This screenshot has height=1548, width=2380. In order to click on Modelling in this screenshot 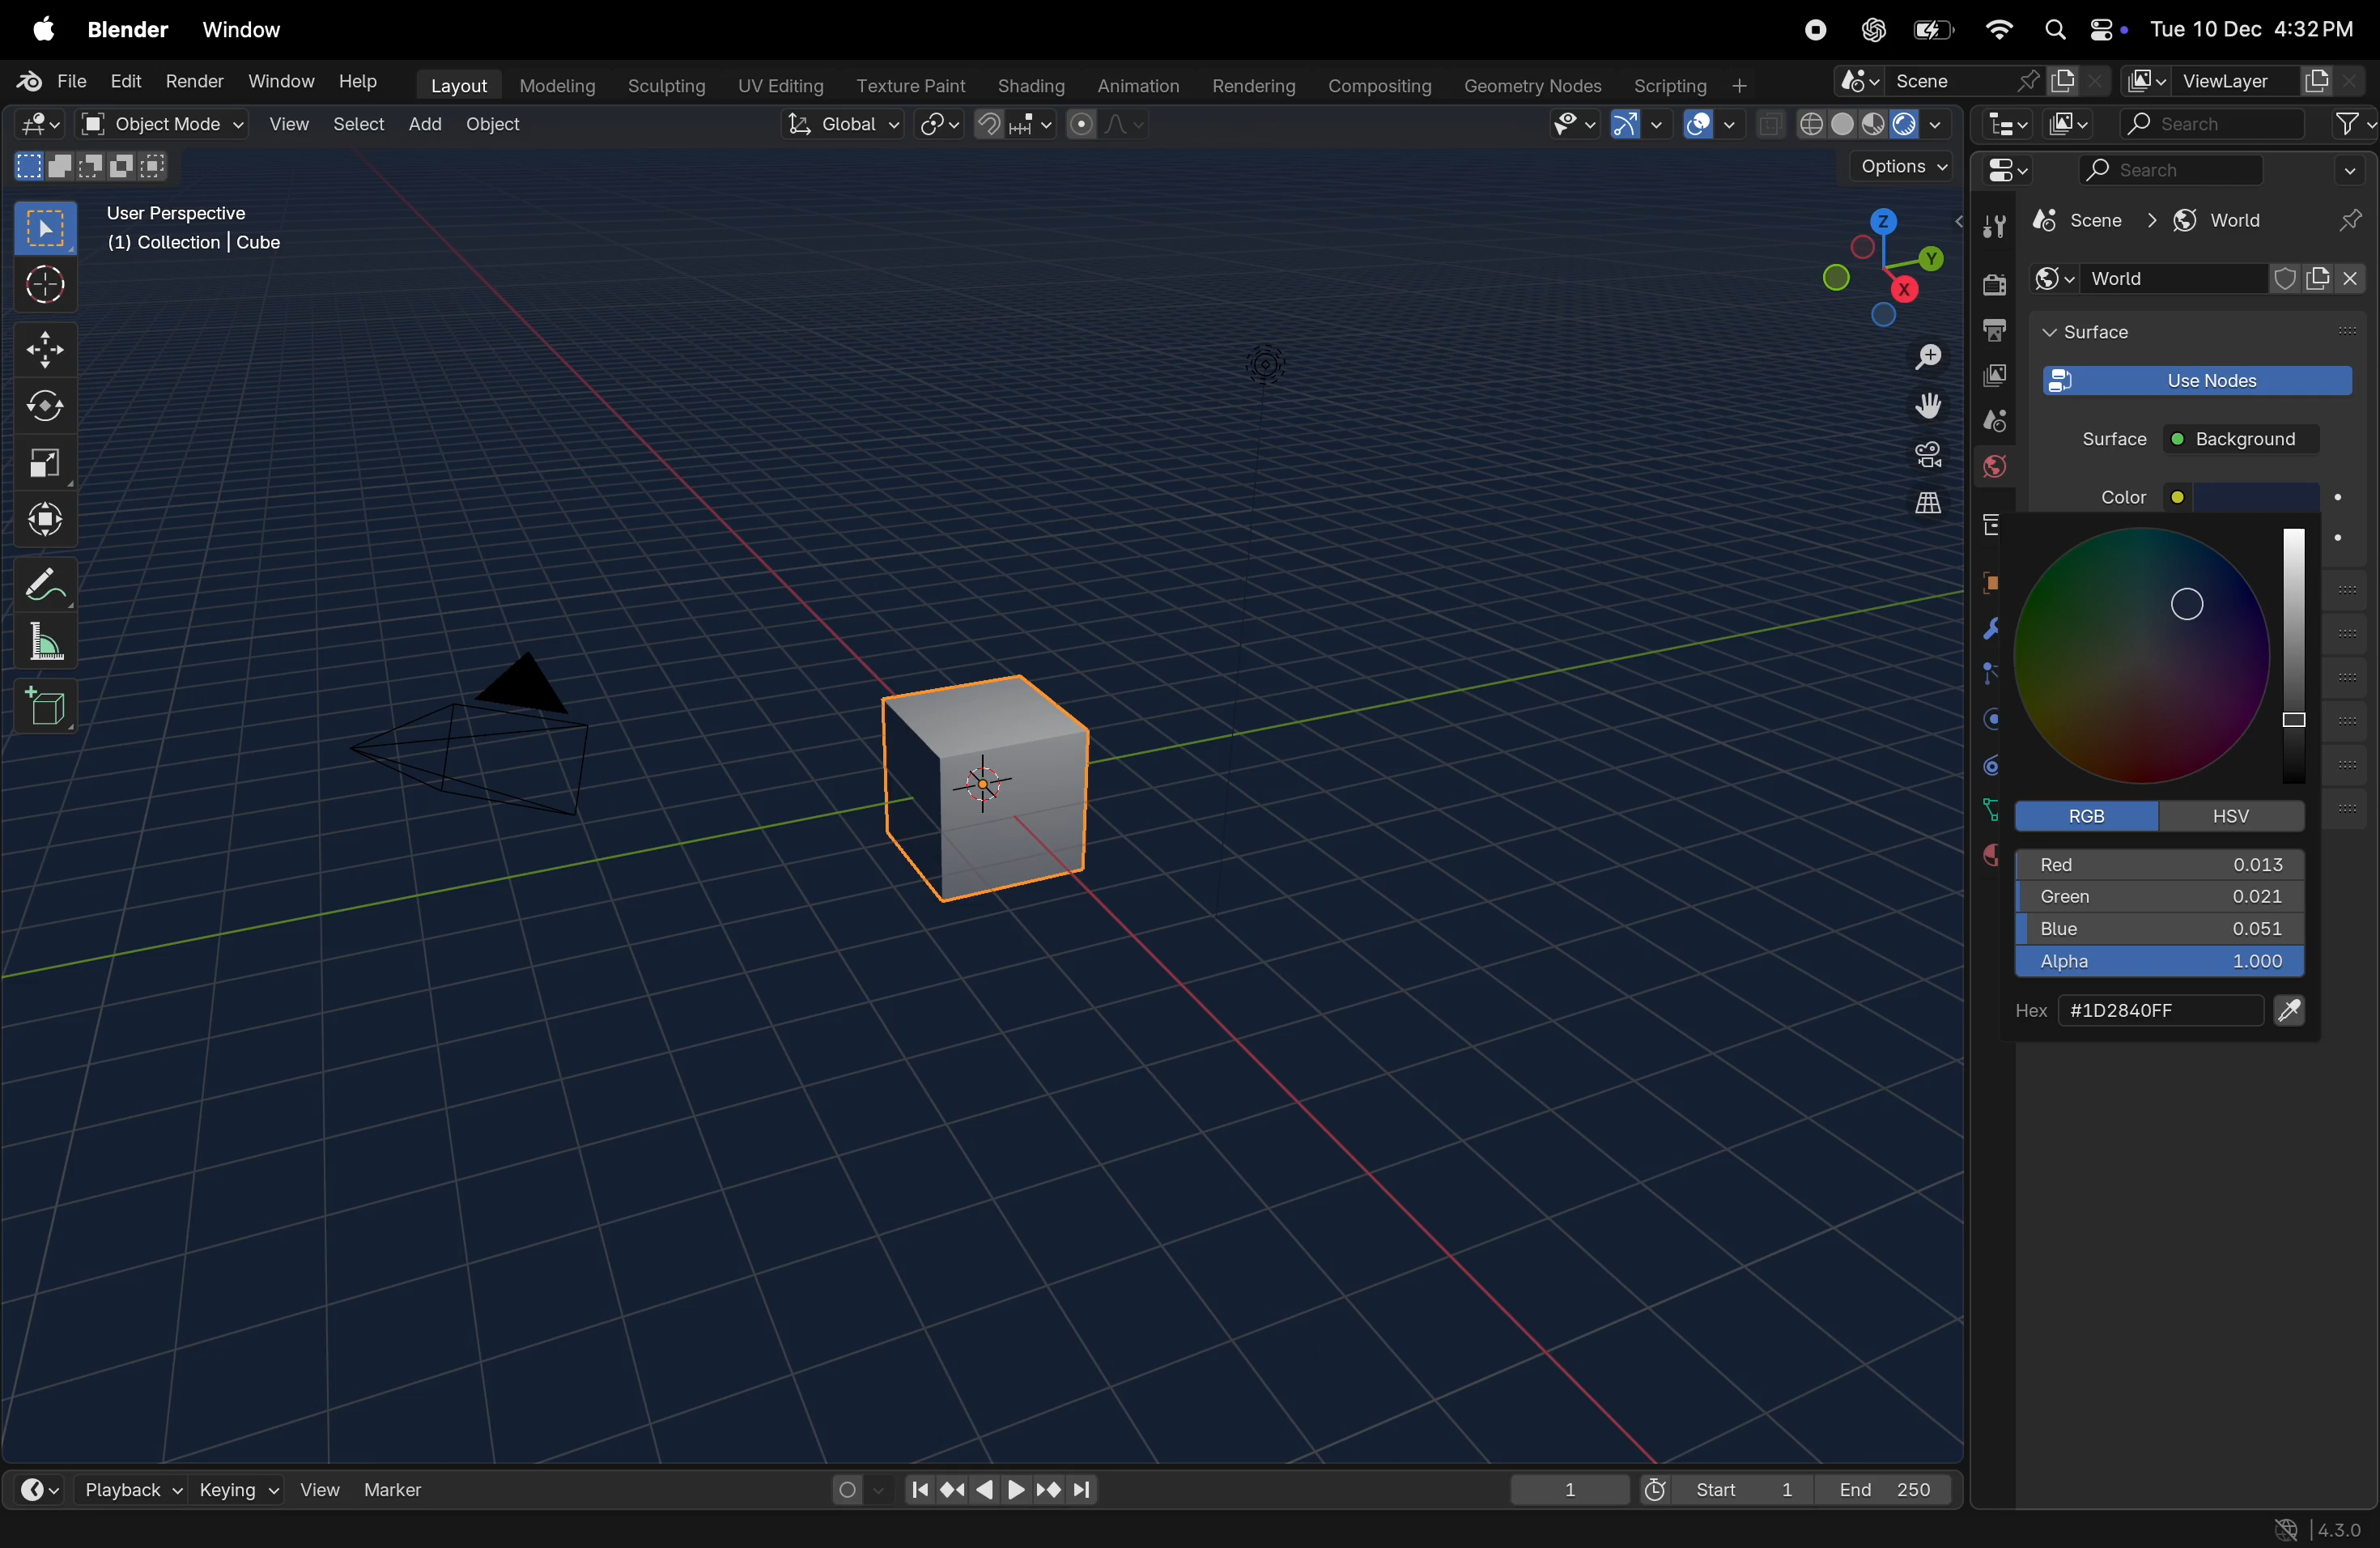, I will do `click(549, 86)`.